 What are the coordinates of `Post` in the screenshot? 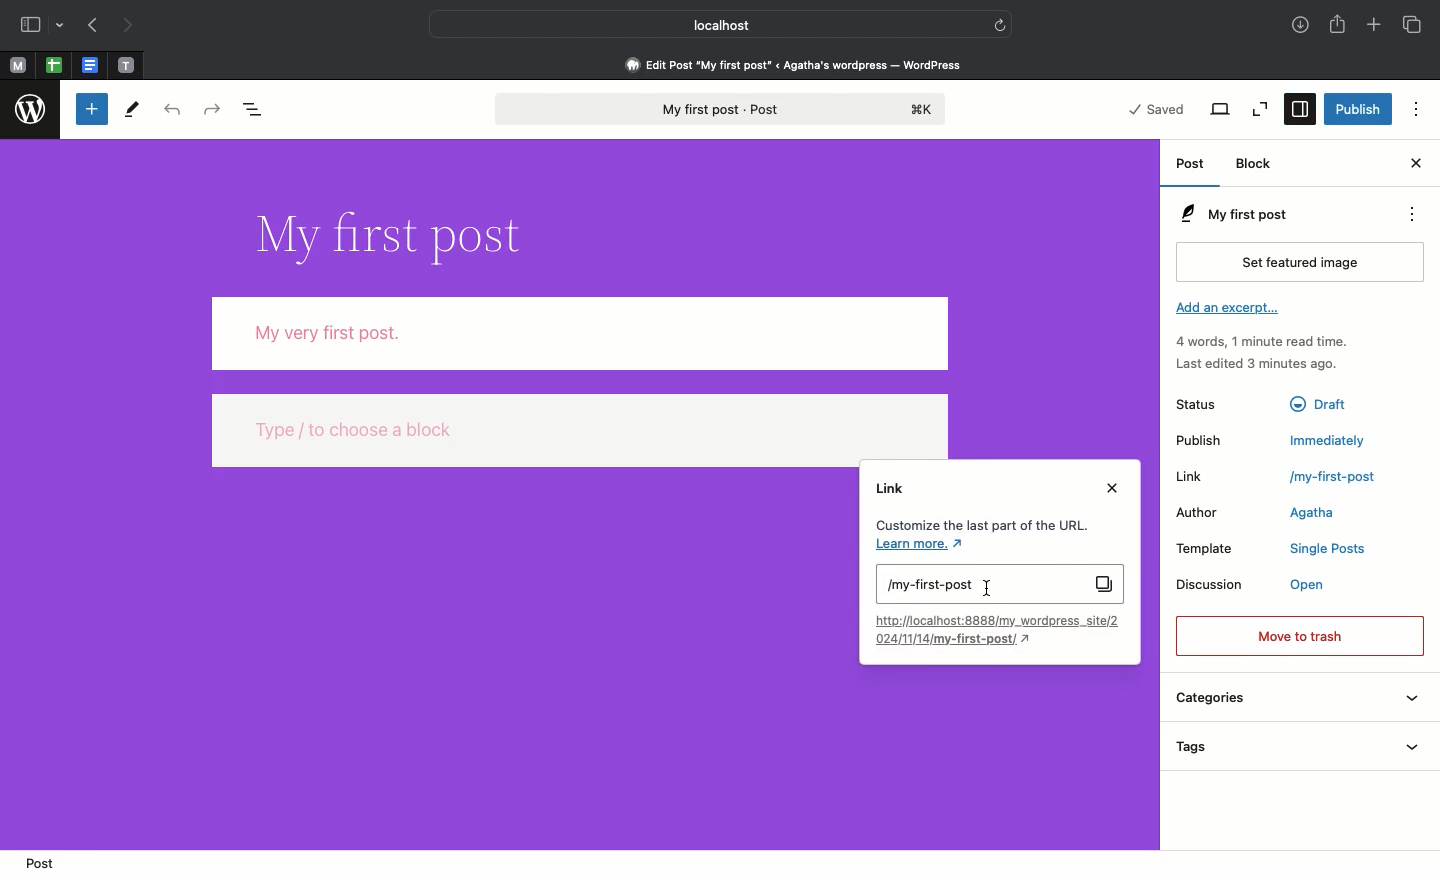 It's located at (1192, 164).